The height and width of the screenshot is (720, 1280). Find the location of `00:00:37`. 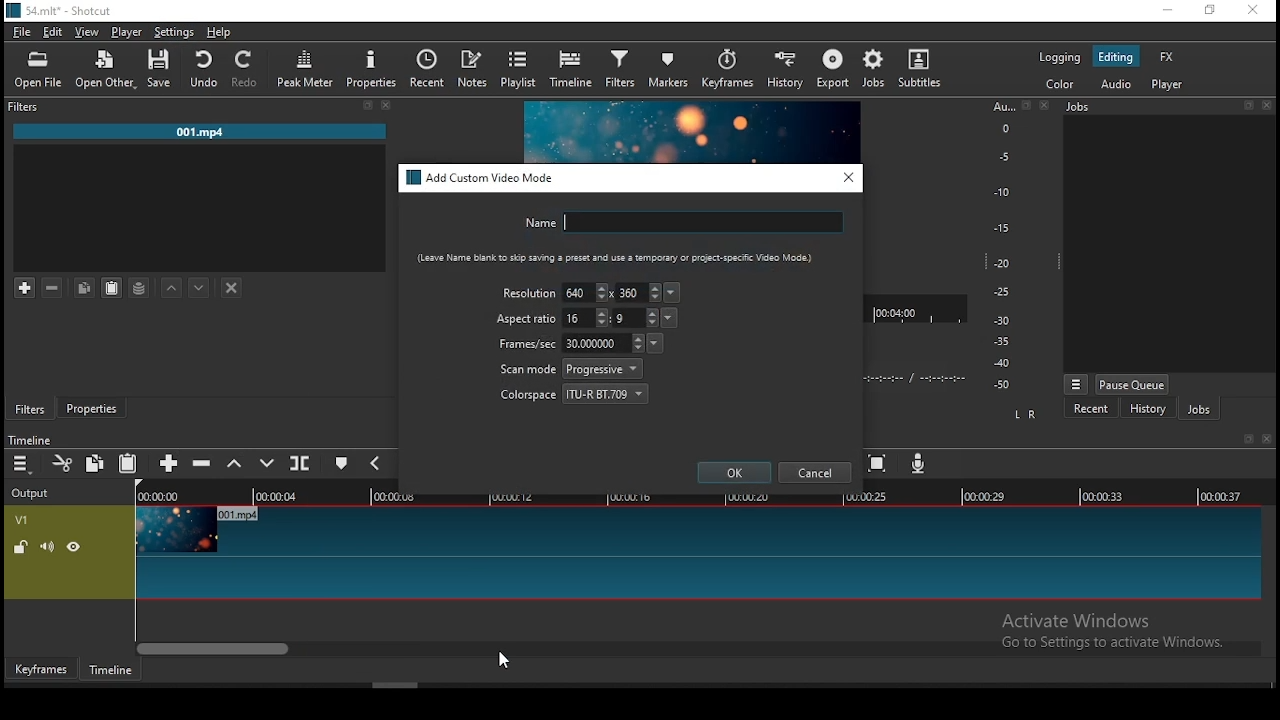

00:00:37 is located at coordinates (1224, 496).